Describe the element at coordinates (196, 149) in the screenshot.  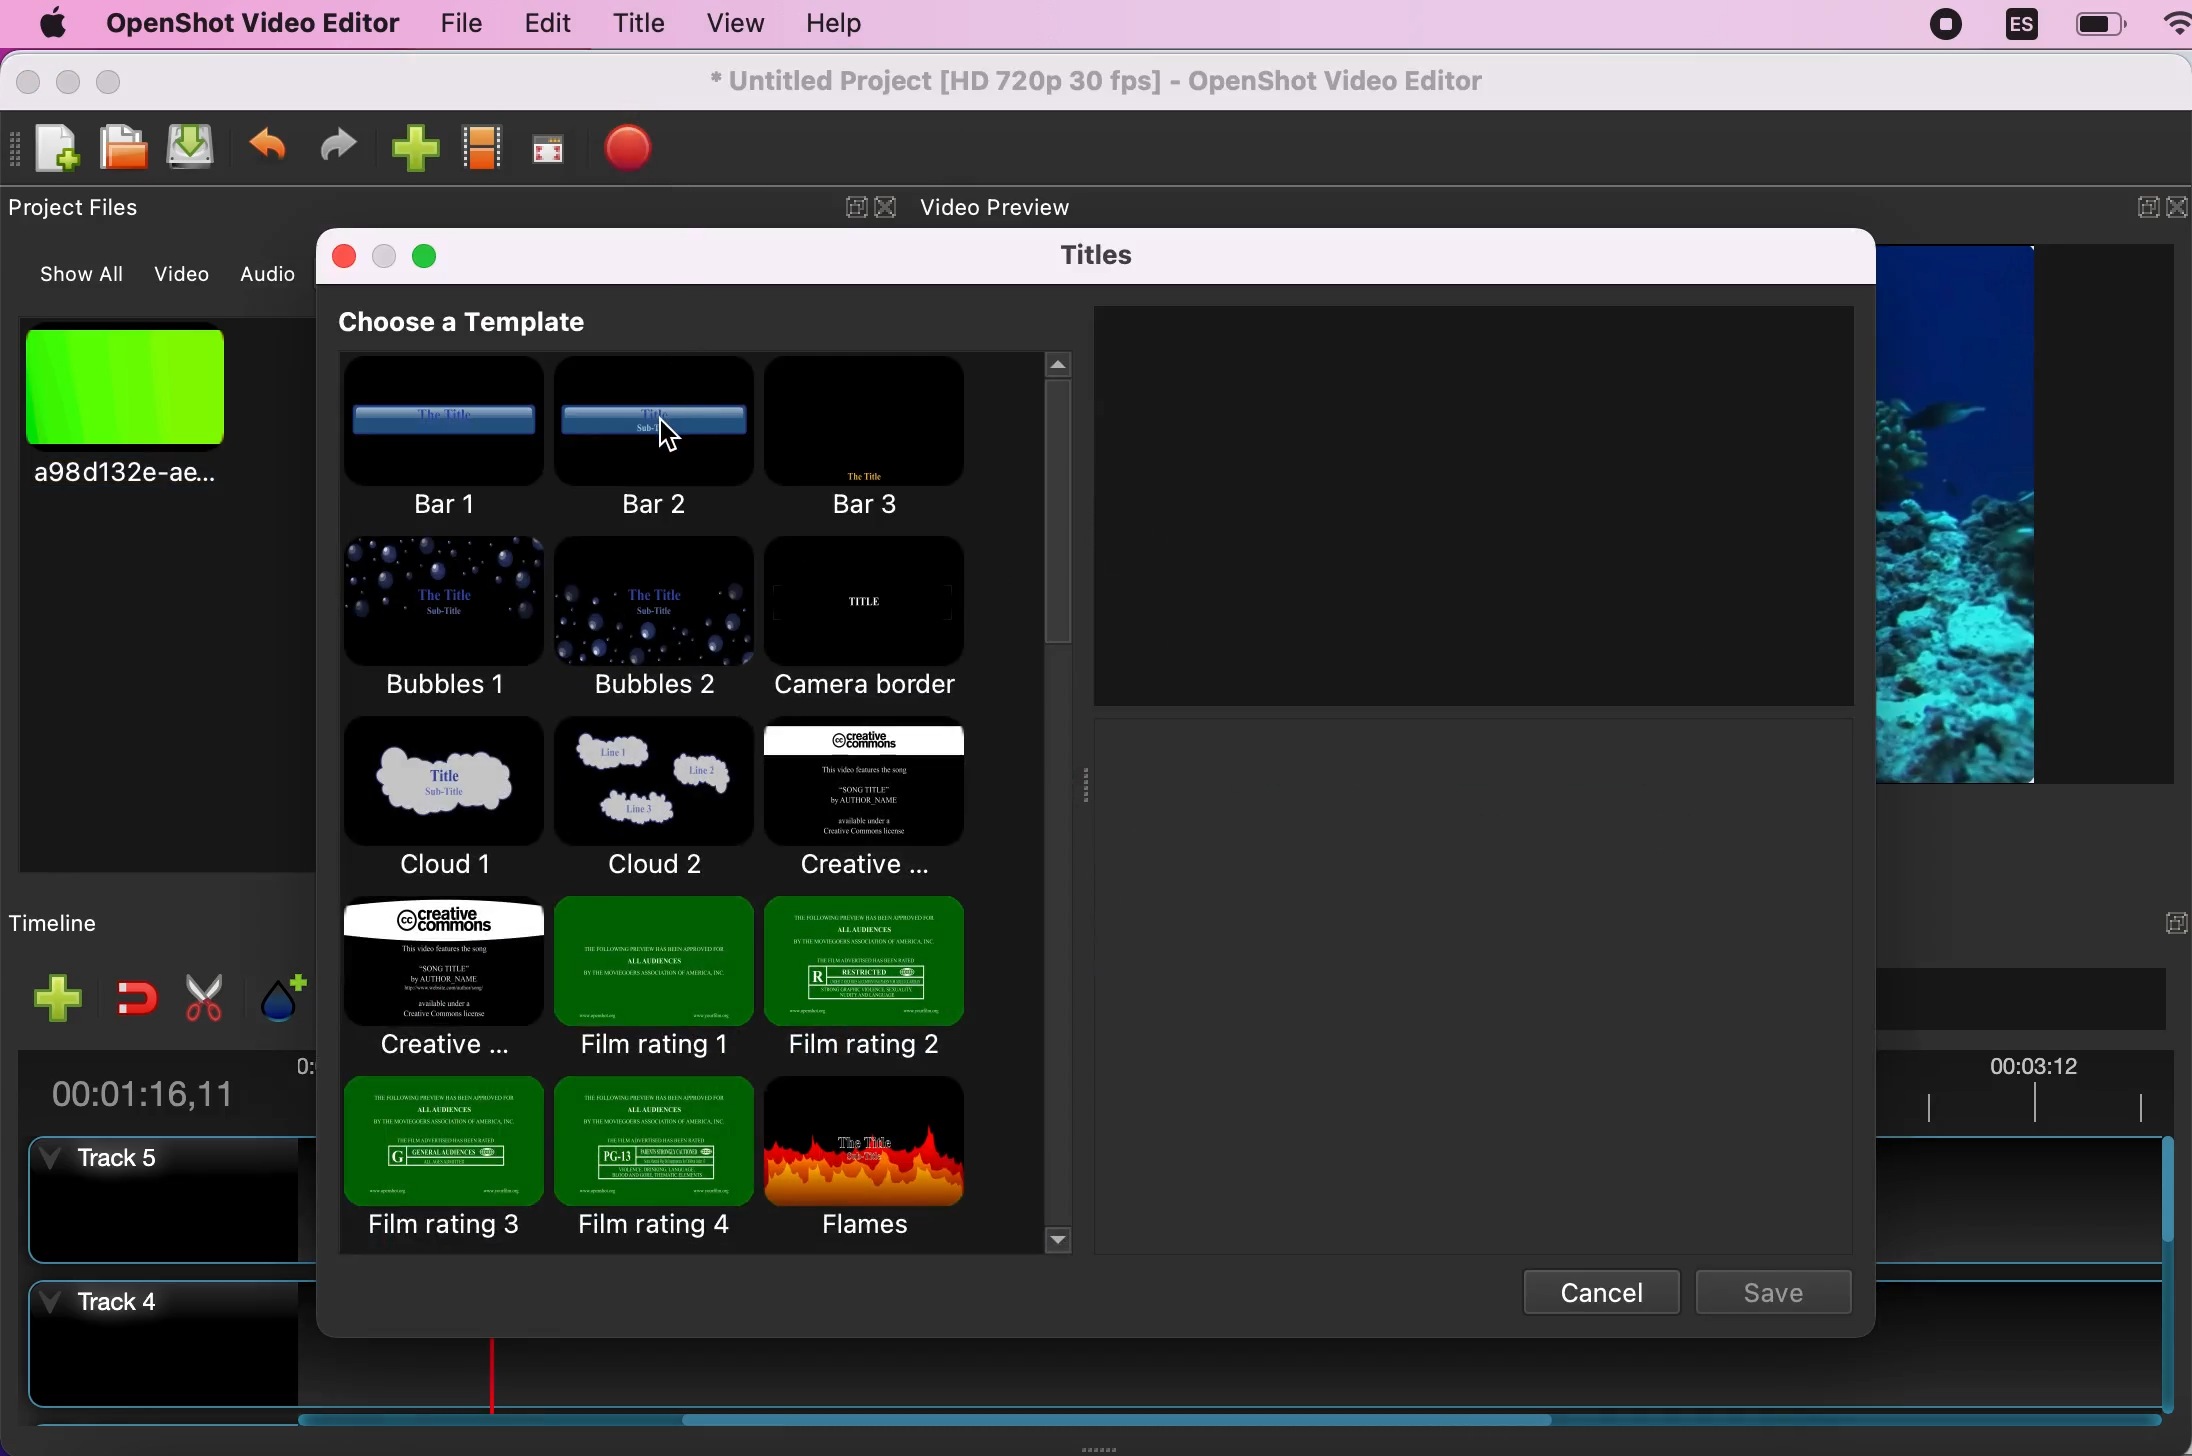
I see `save file` at that location.